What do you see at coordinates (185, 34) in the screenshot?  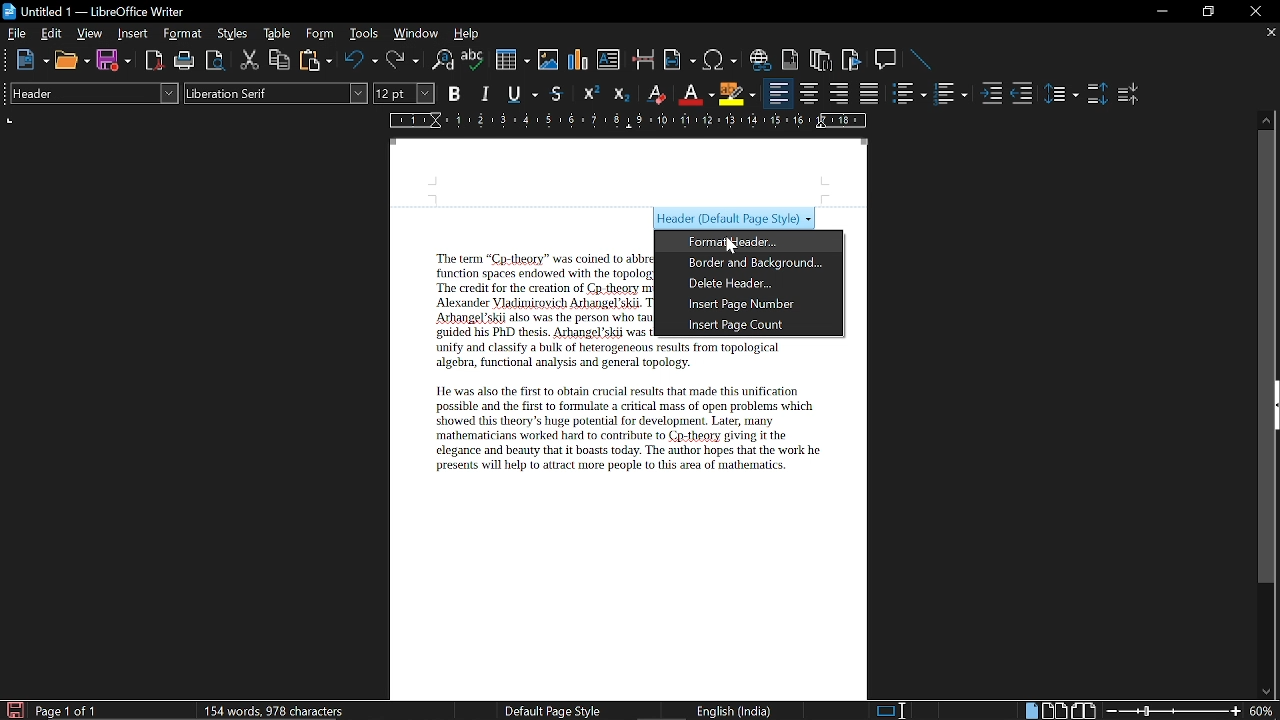 I see `Format` at bounding box center [185, 34].